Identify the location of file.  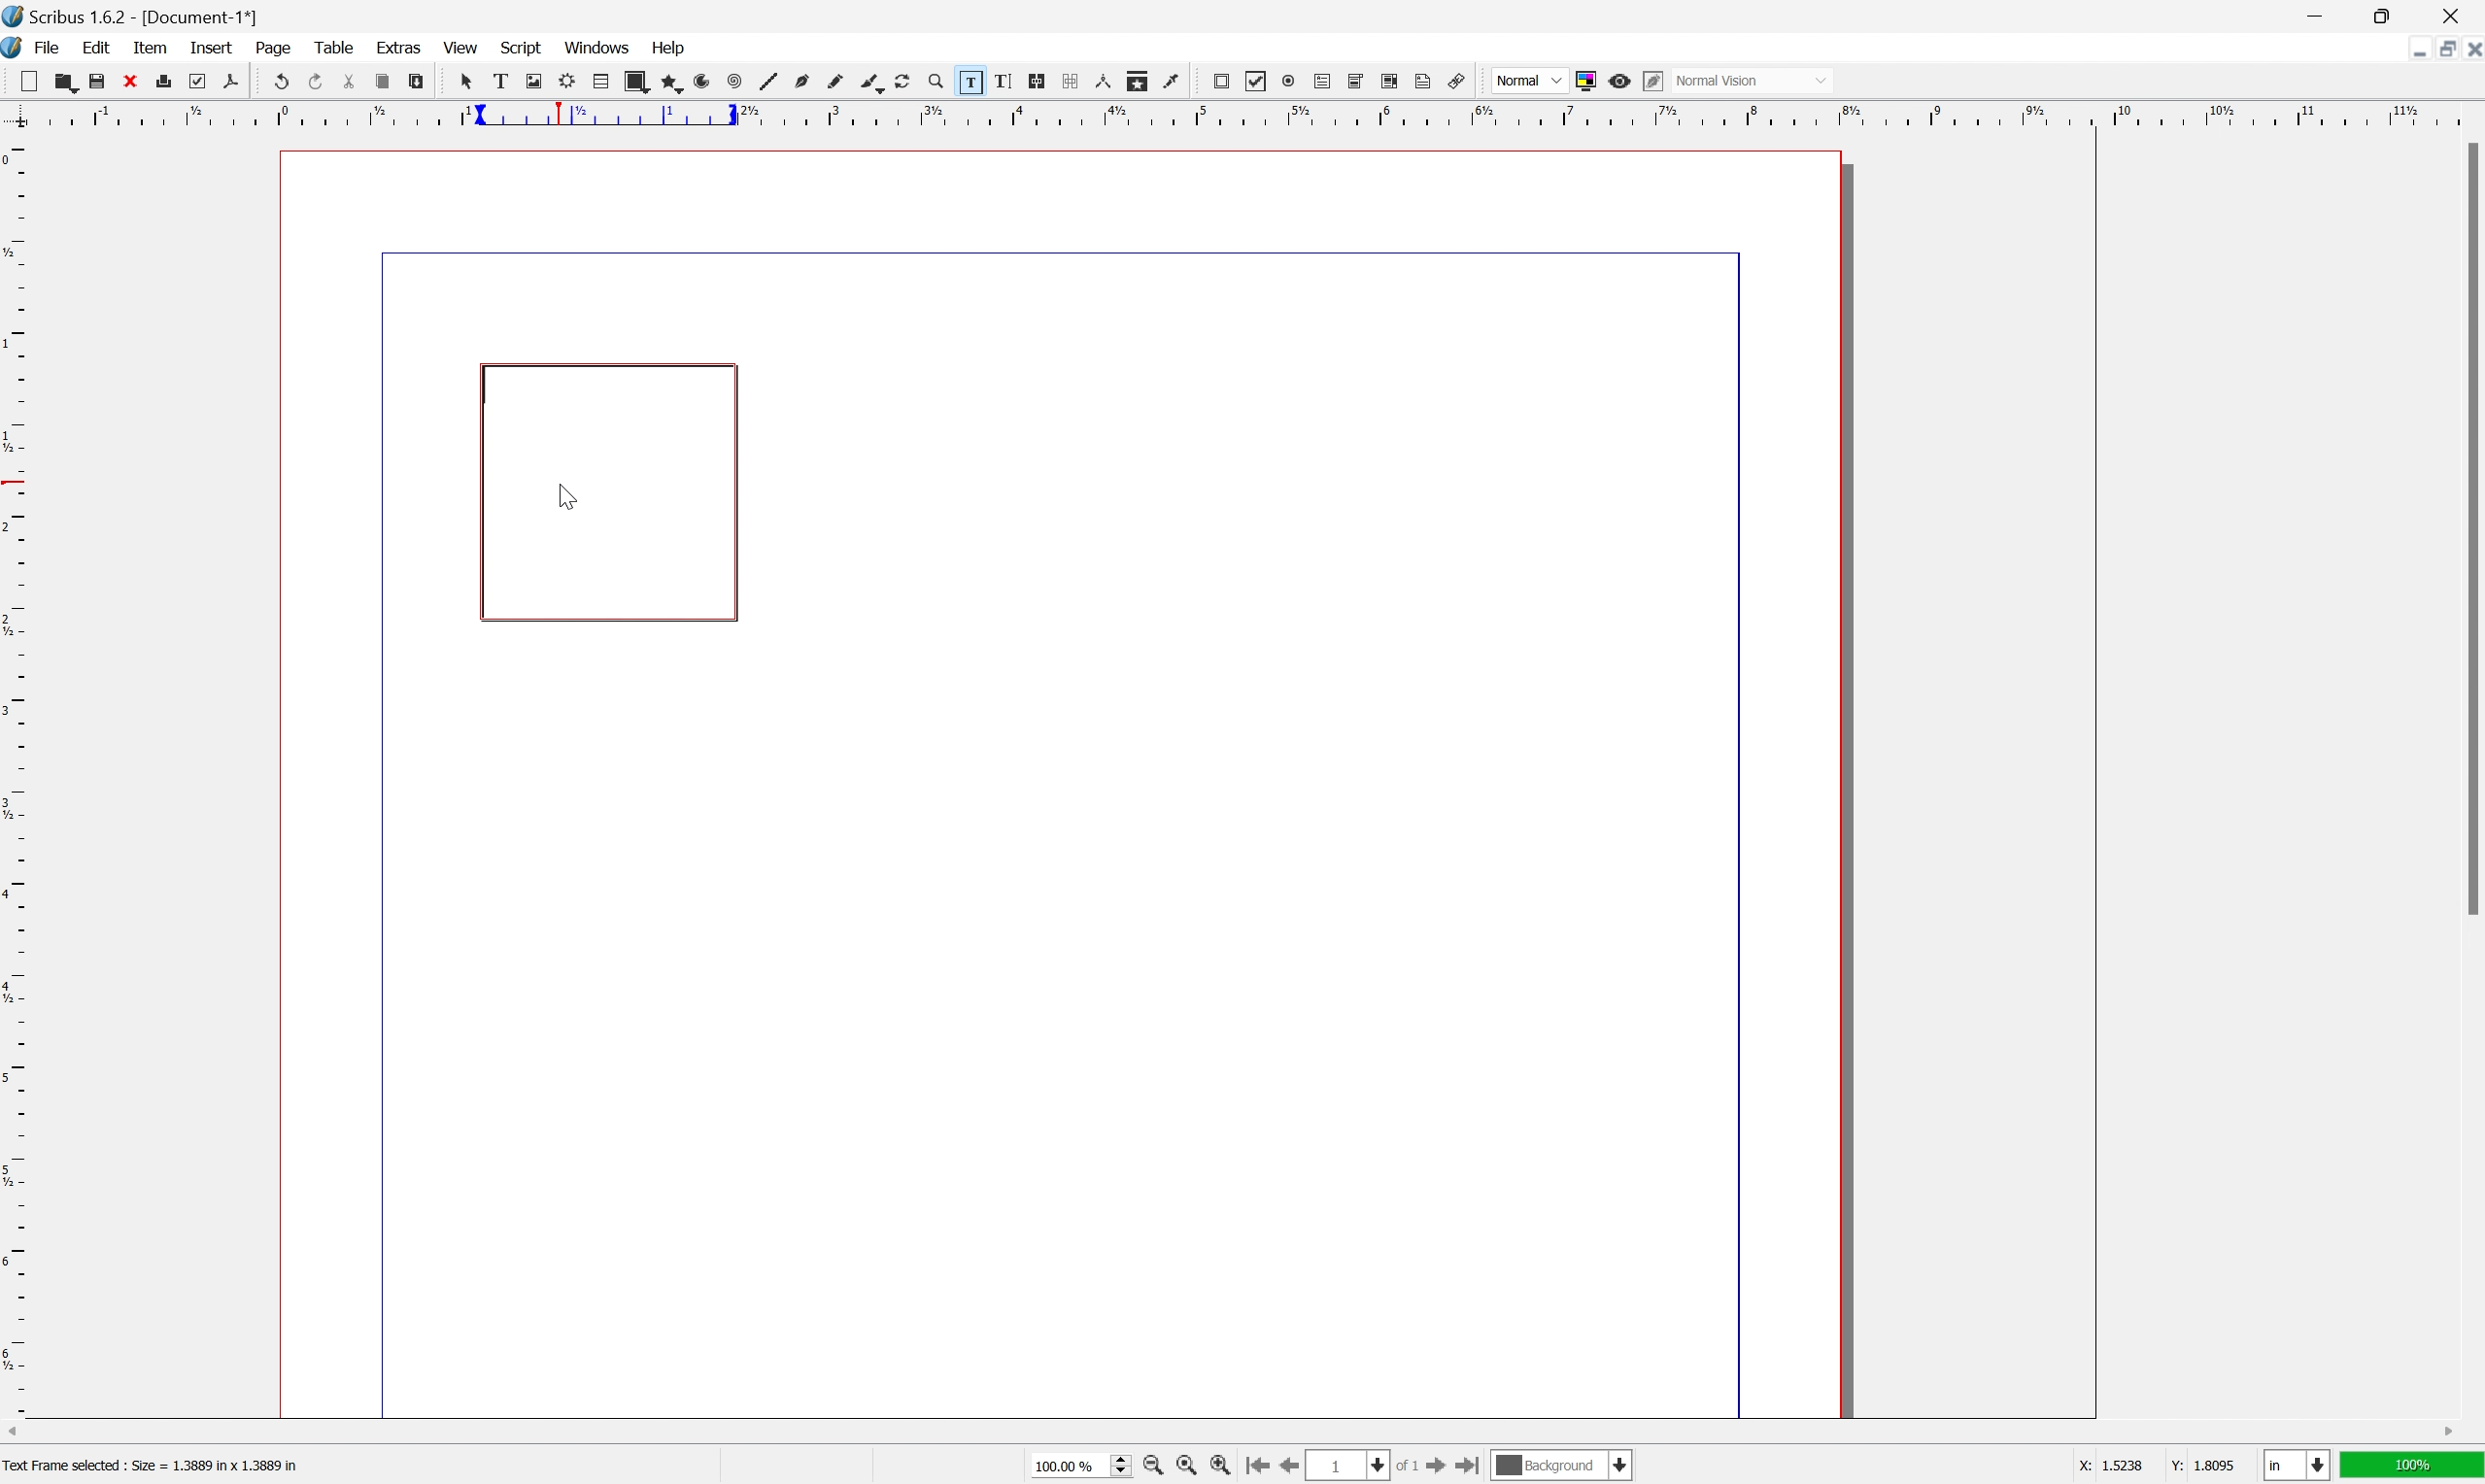
(50, 49).